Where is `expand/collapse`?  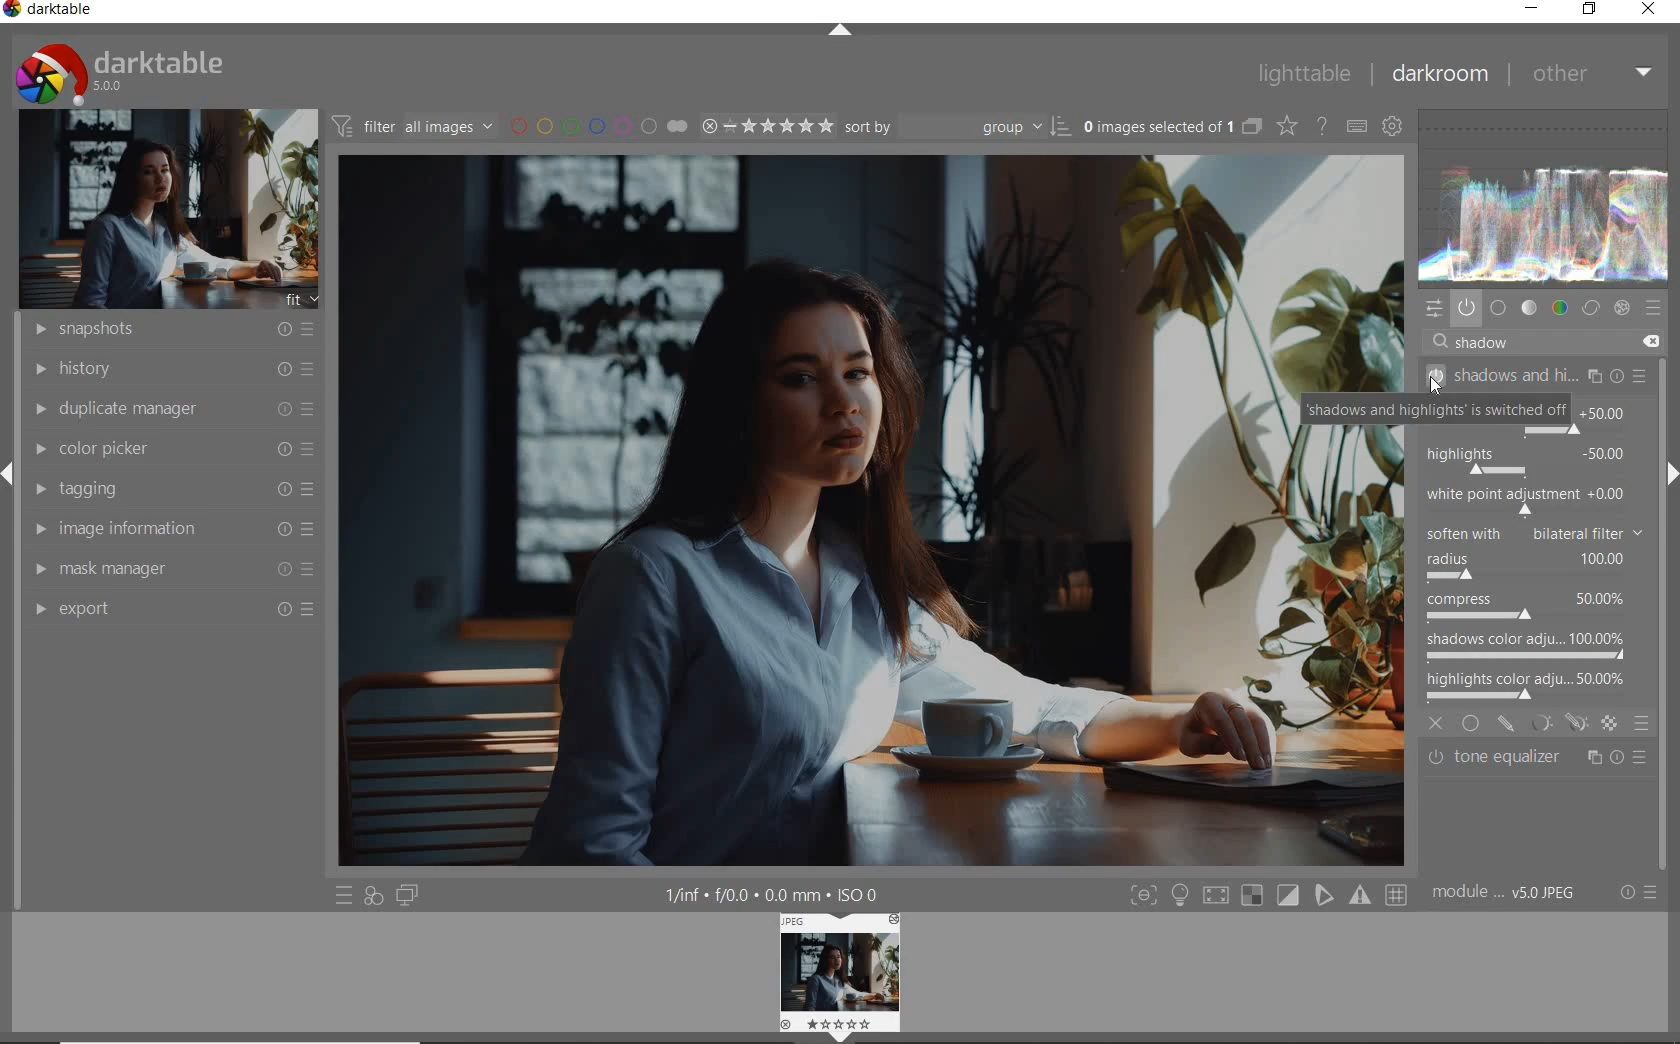 expand/collapse is located at coordinates (839, 32).